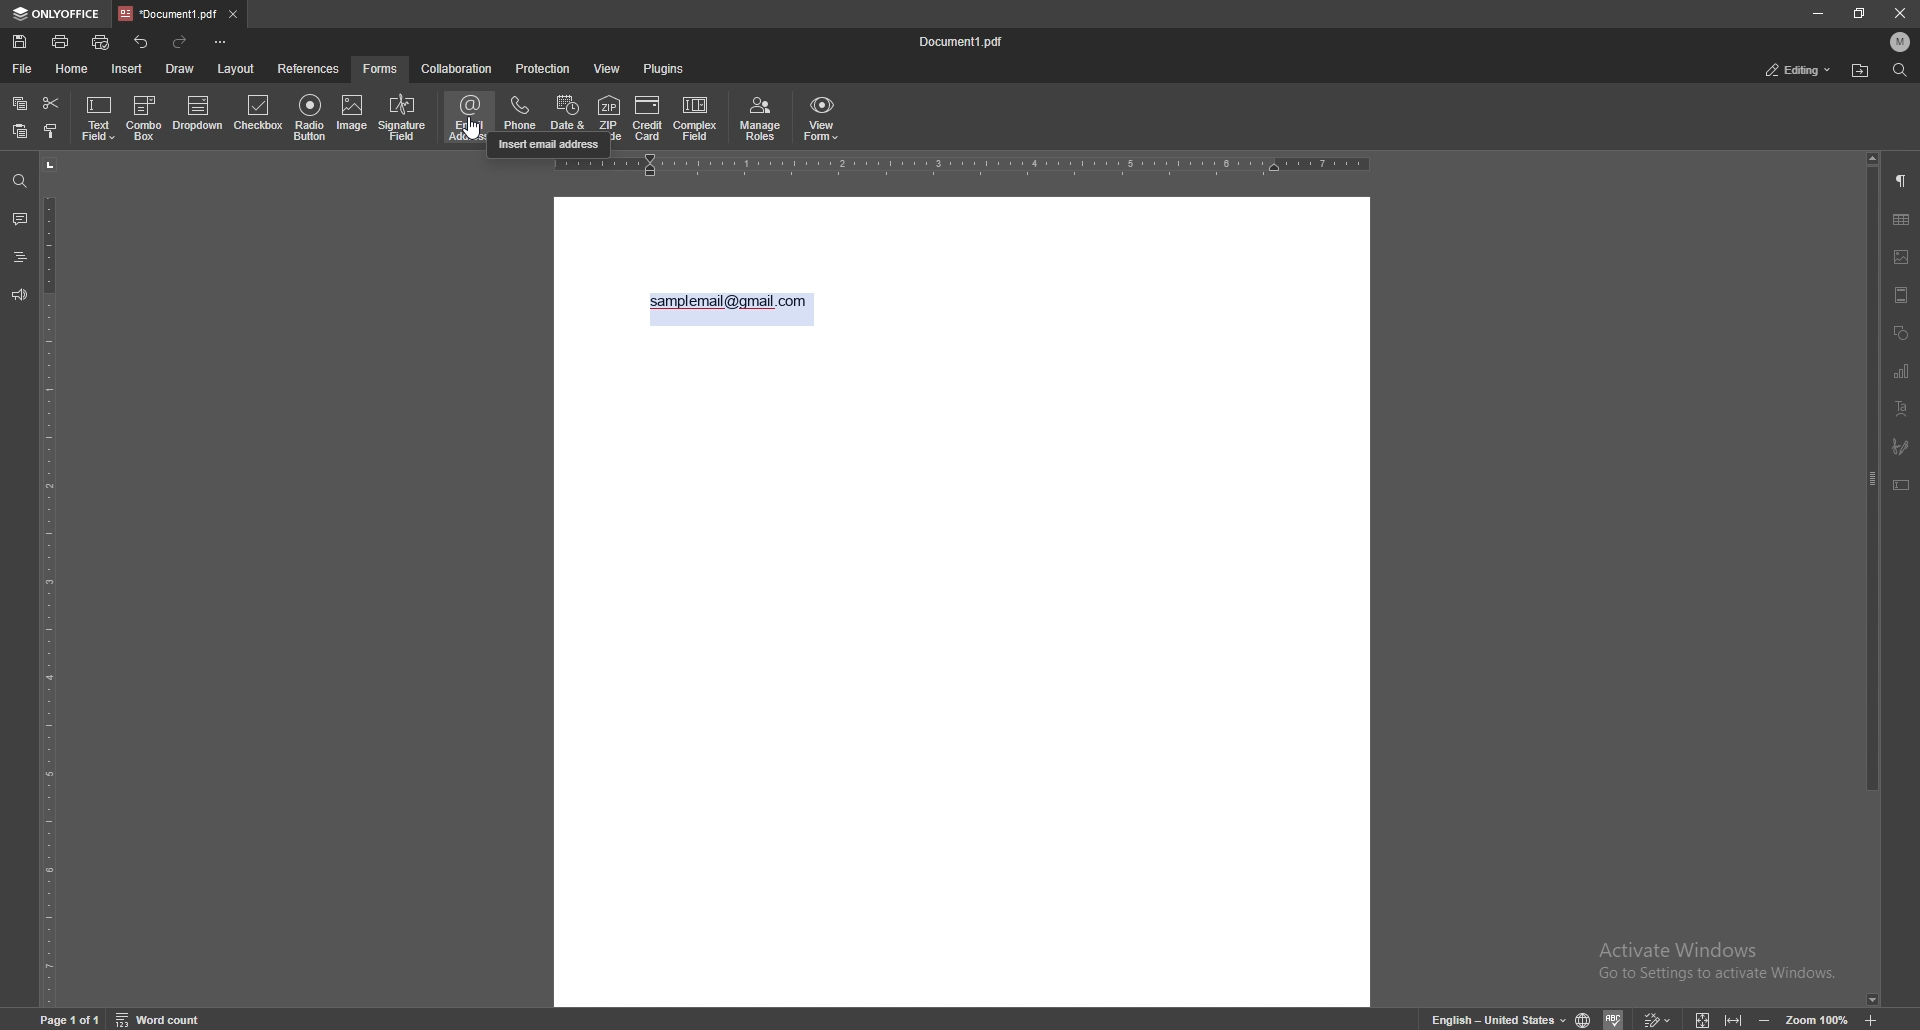 This screenshot has width=1920, height=1030. What do you see at coordinates (1902, 294) in the screenshot?
I see `header and footer` at bounding box center [1902, 294].